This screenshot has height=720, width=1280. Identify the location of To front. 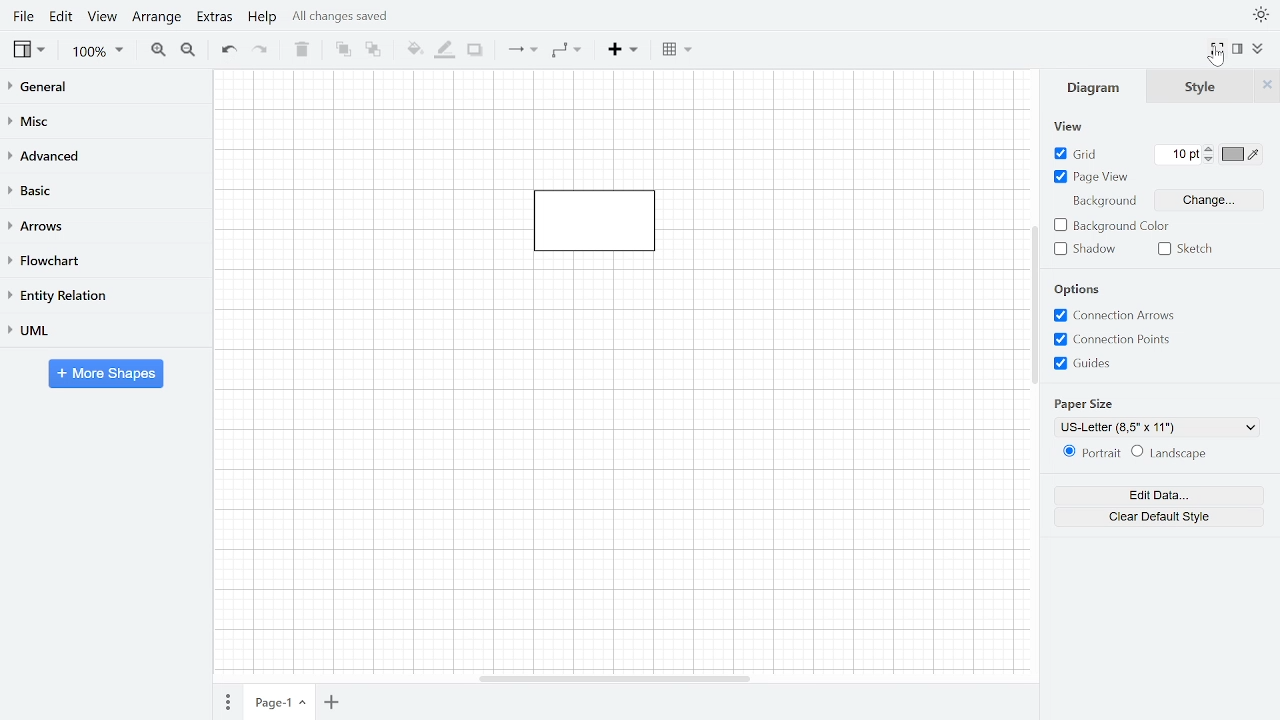
(344, 51).